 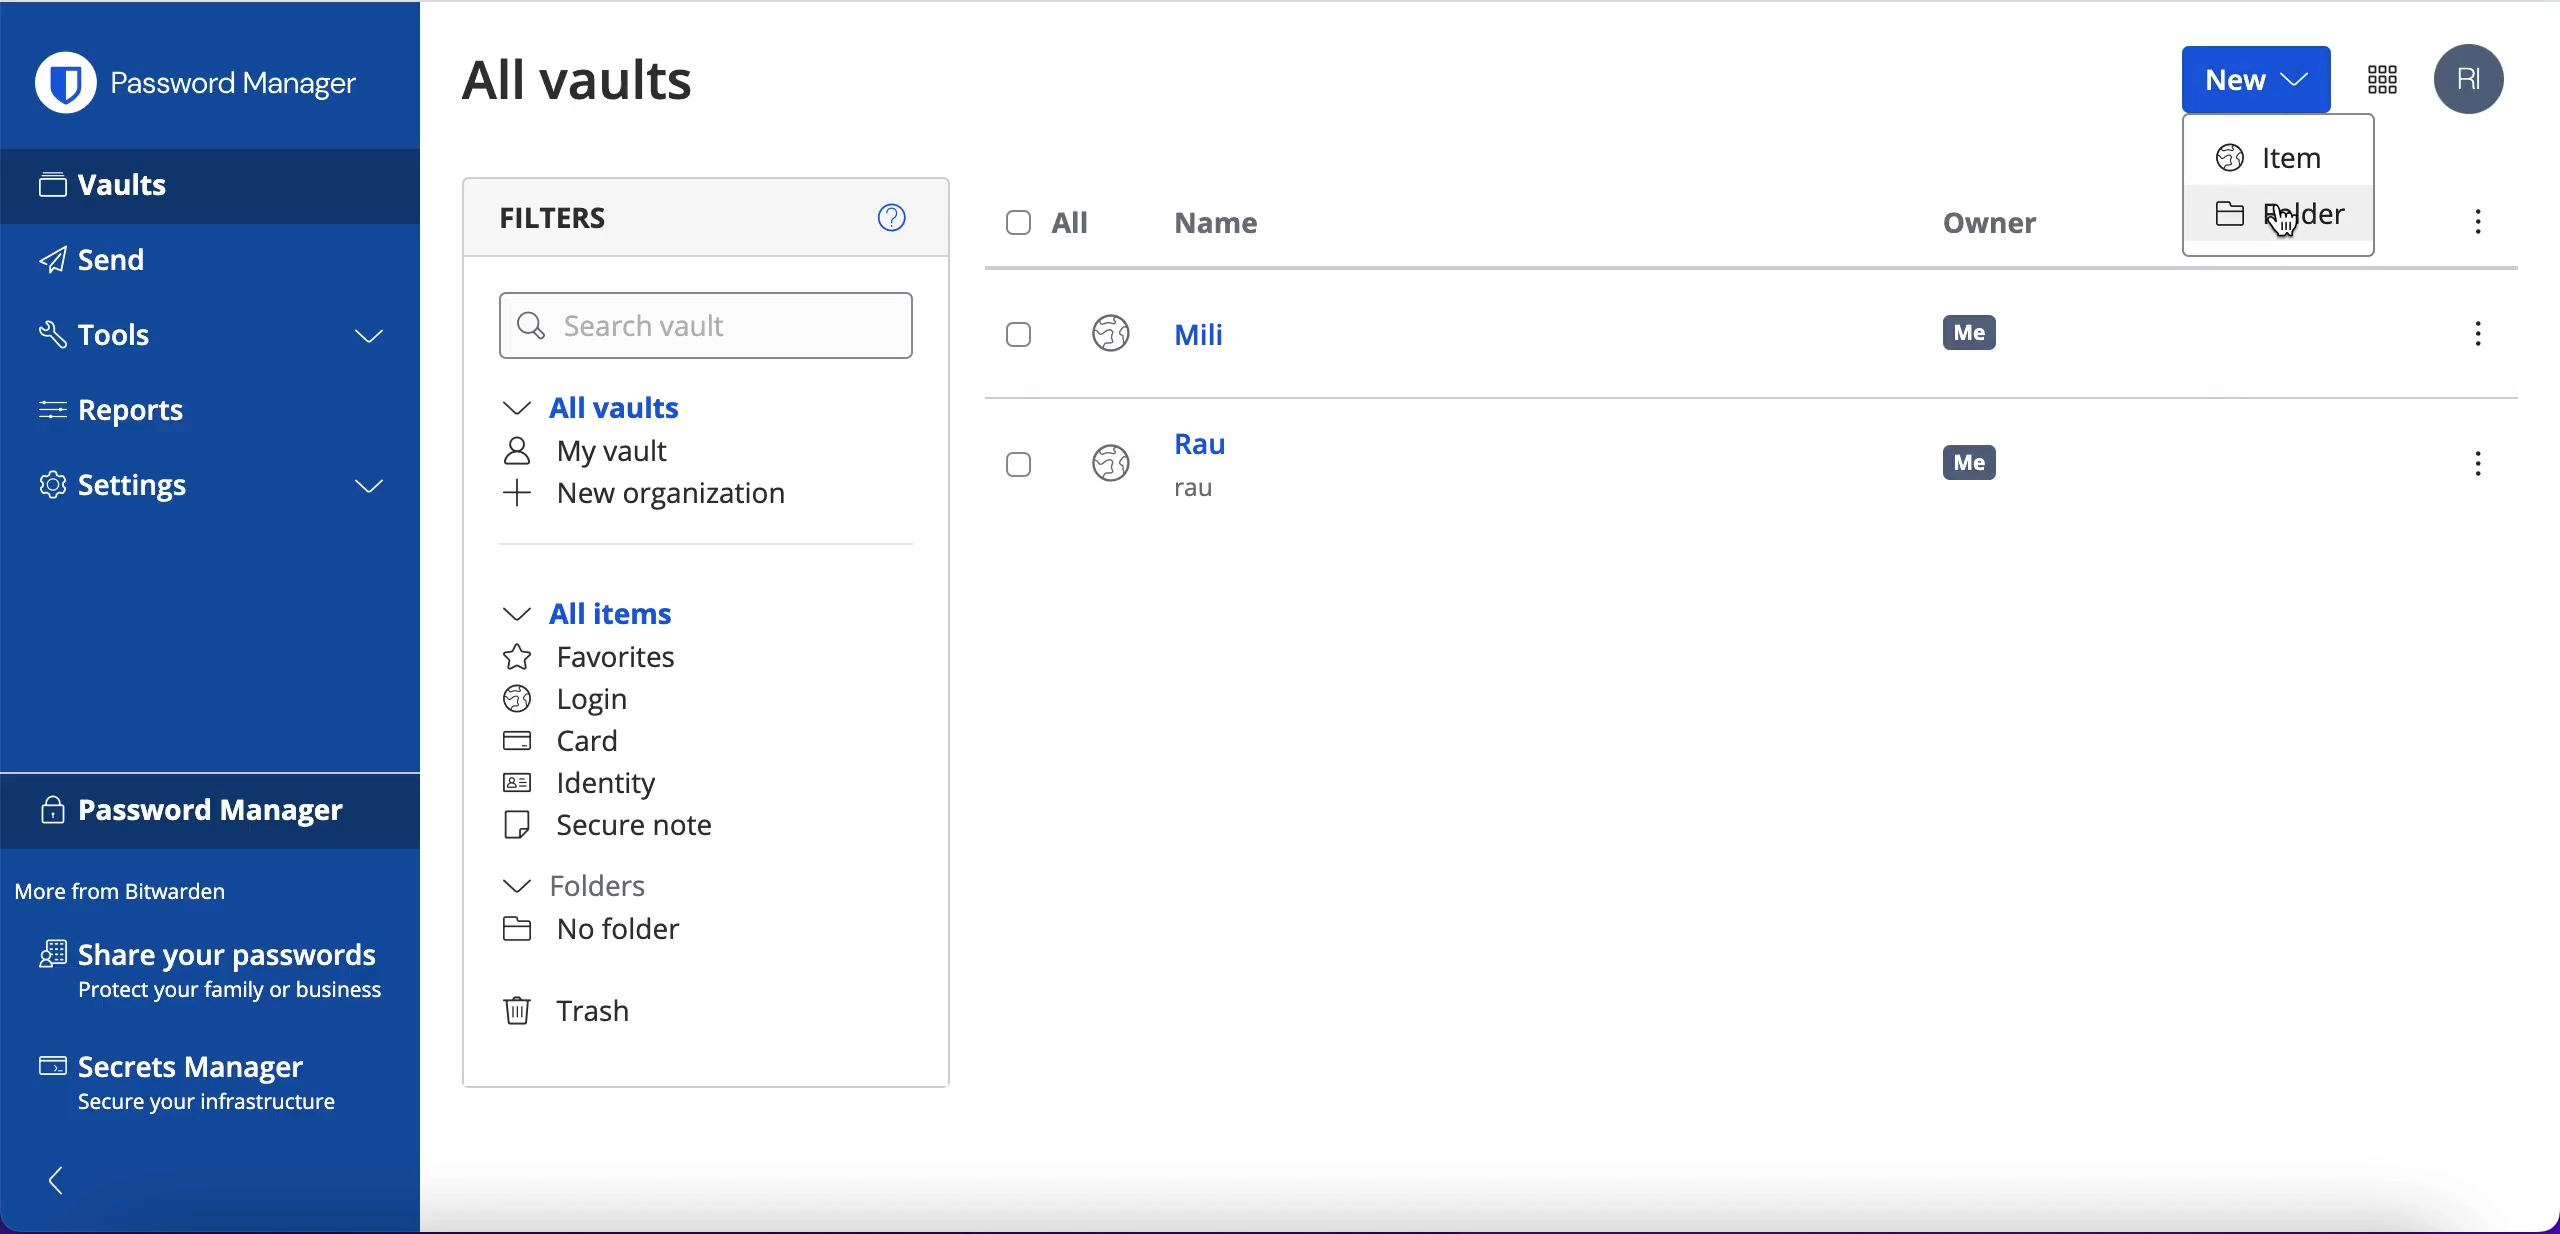 What do you see at coordinates (1985, 472) in the screenshot?
I see `me` at bounding box center [1985, 472].